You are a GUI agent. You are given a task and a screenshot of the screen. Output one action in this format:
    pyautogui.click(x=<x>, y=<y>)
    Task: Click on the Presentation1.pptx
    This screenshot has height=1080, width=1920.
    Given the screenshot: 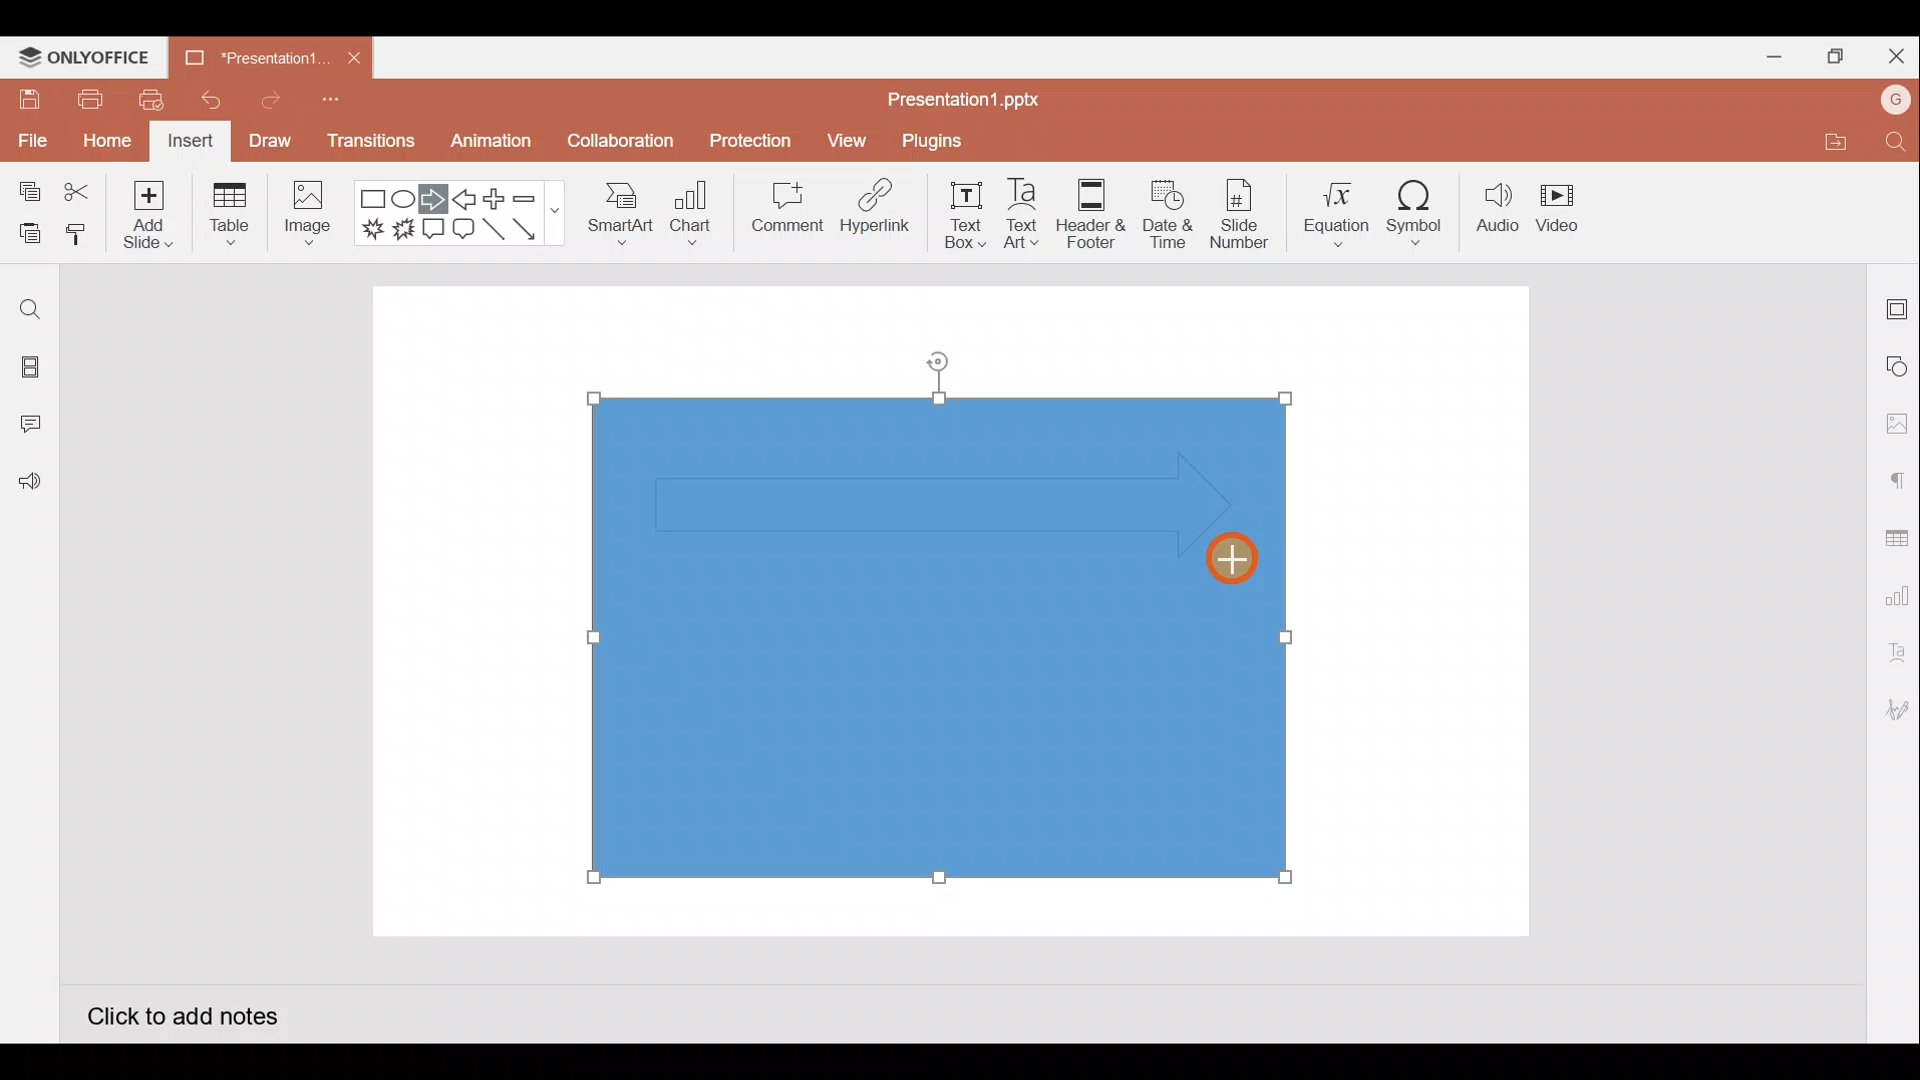 What is the action you would take?
    pyautogui.click(x=989, y=91)
    